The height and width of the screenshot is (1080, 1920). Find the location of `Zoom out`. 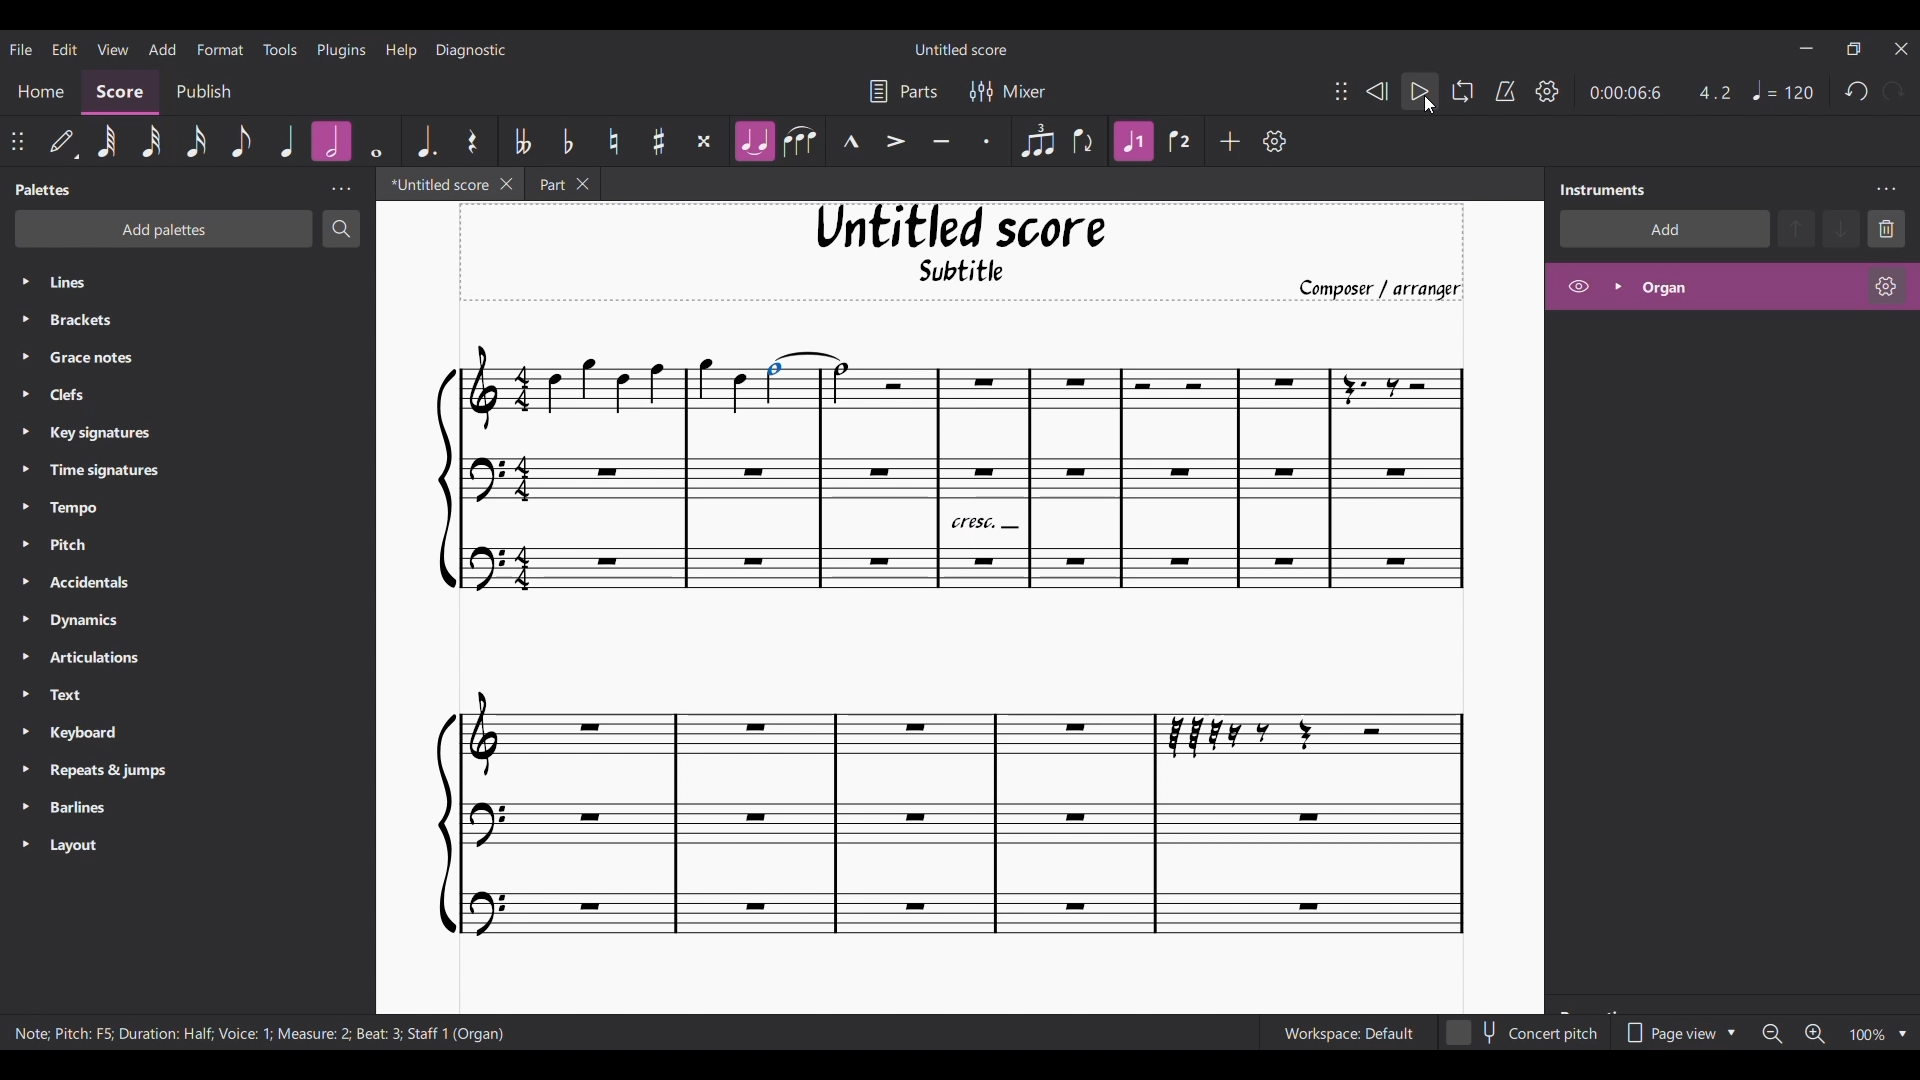

Zoom out is located at coordinates (1772, 1034).